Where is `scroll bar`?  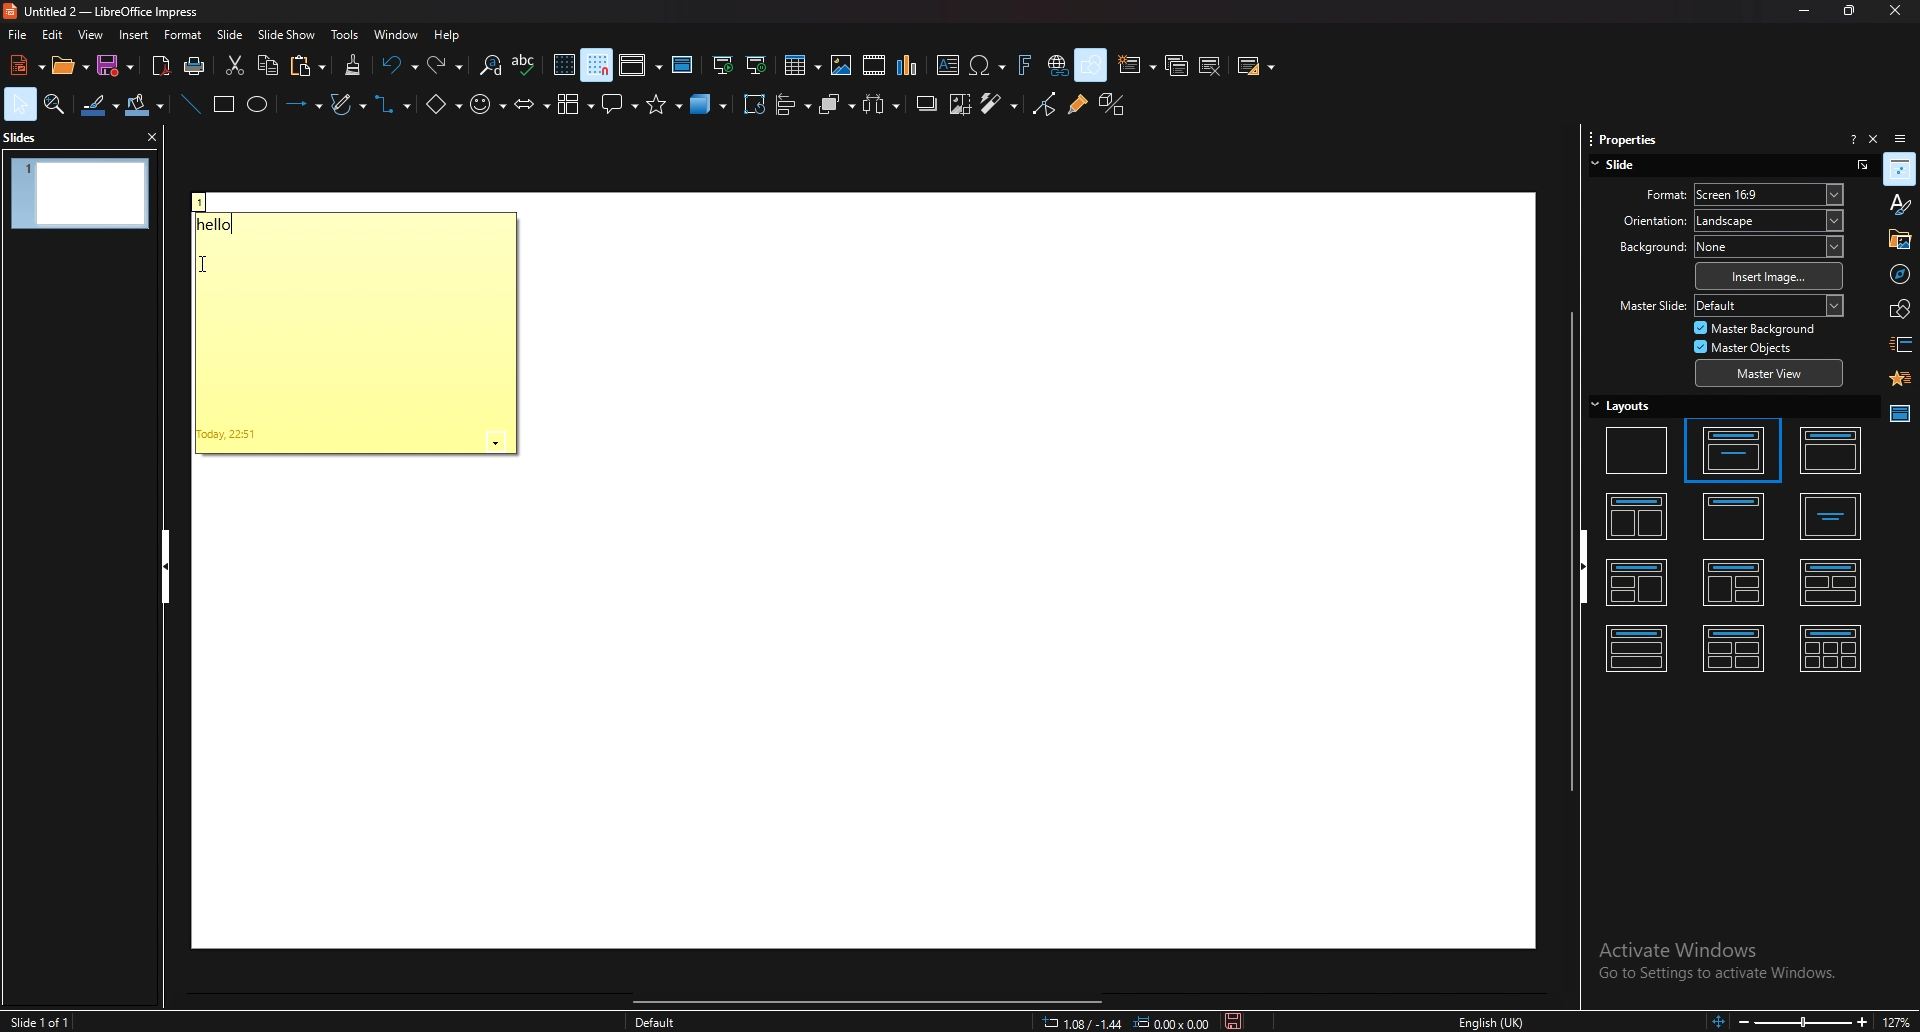 scroll bar is located at coordinates (1570, 549).